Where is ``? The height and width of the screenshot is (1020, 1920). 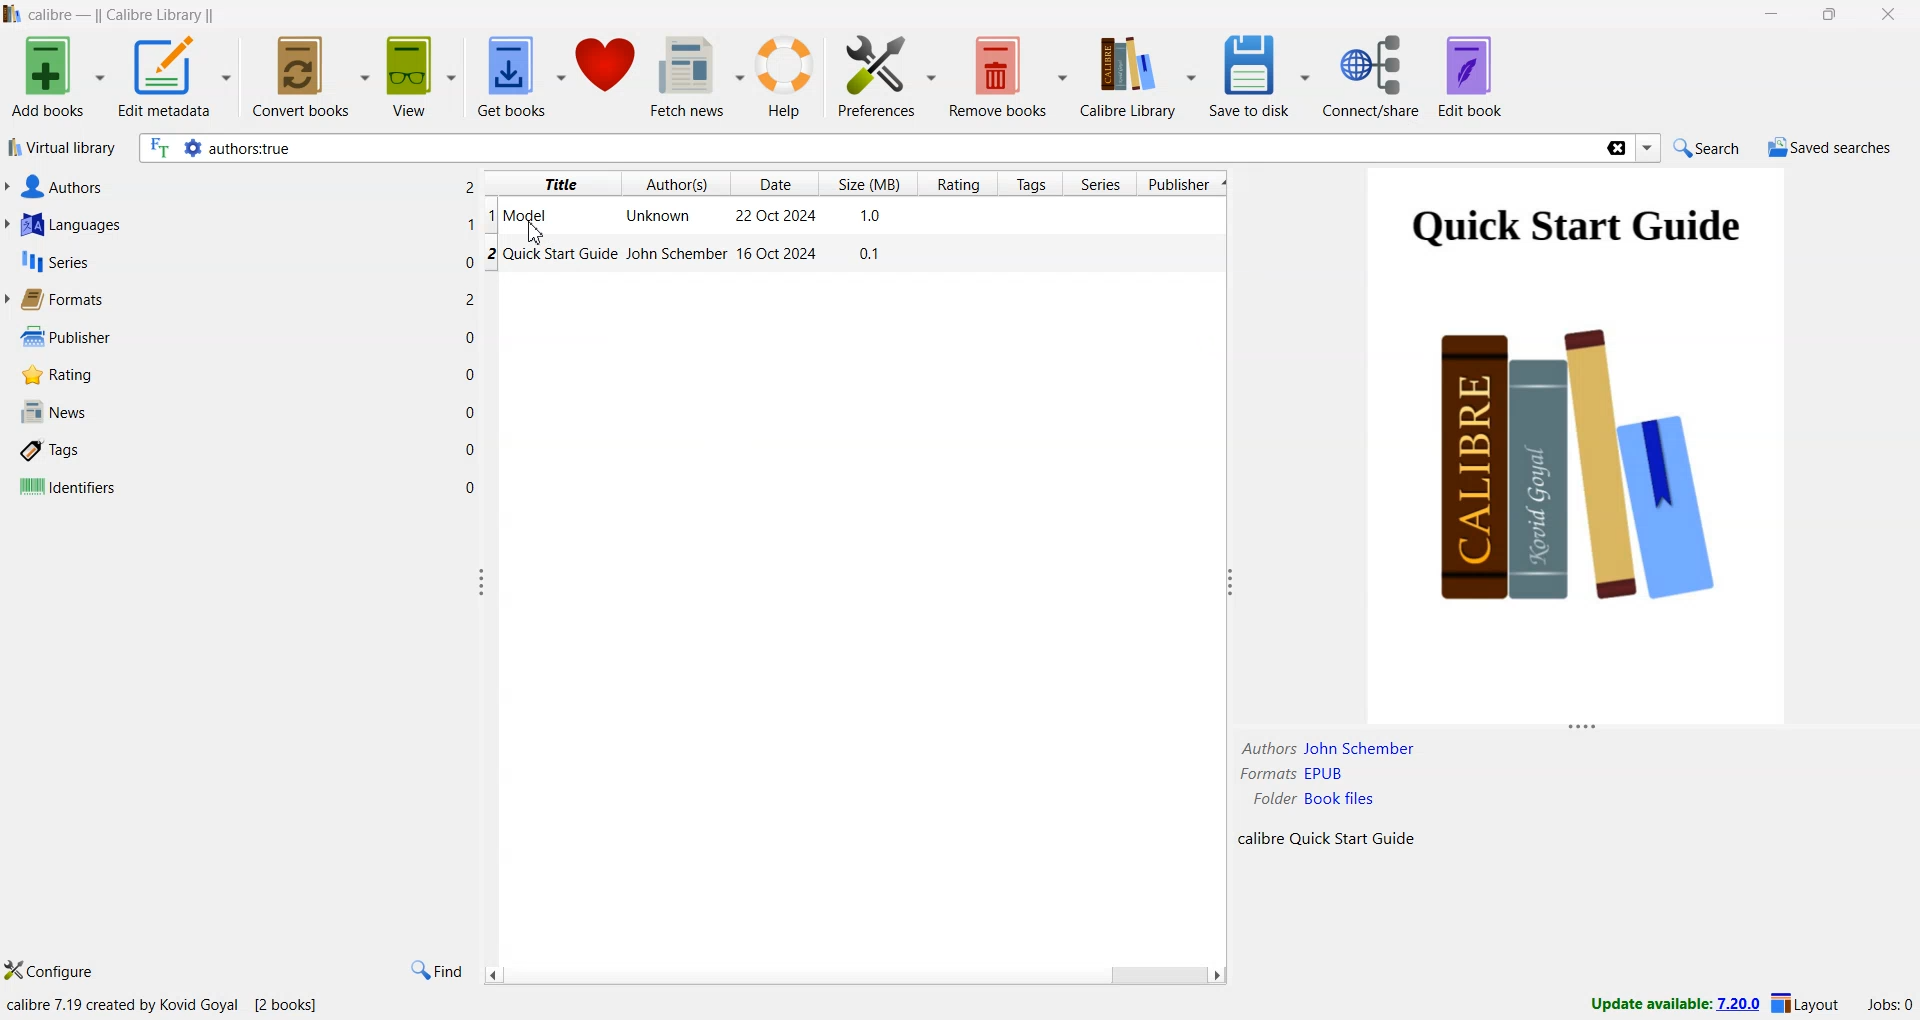
 is located at coordinates (470, 186).